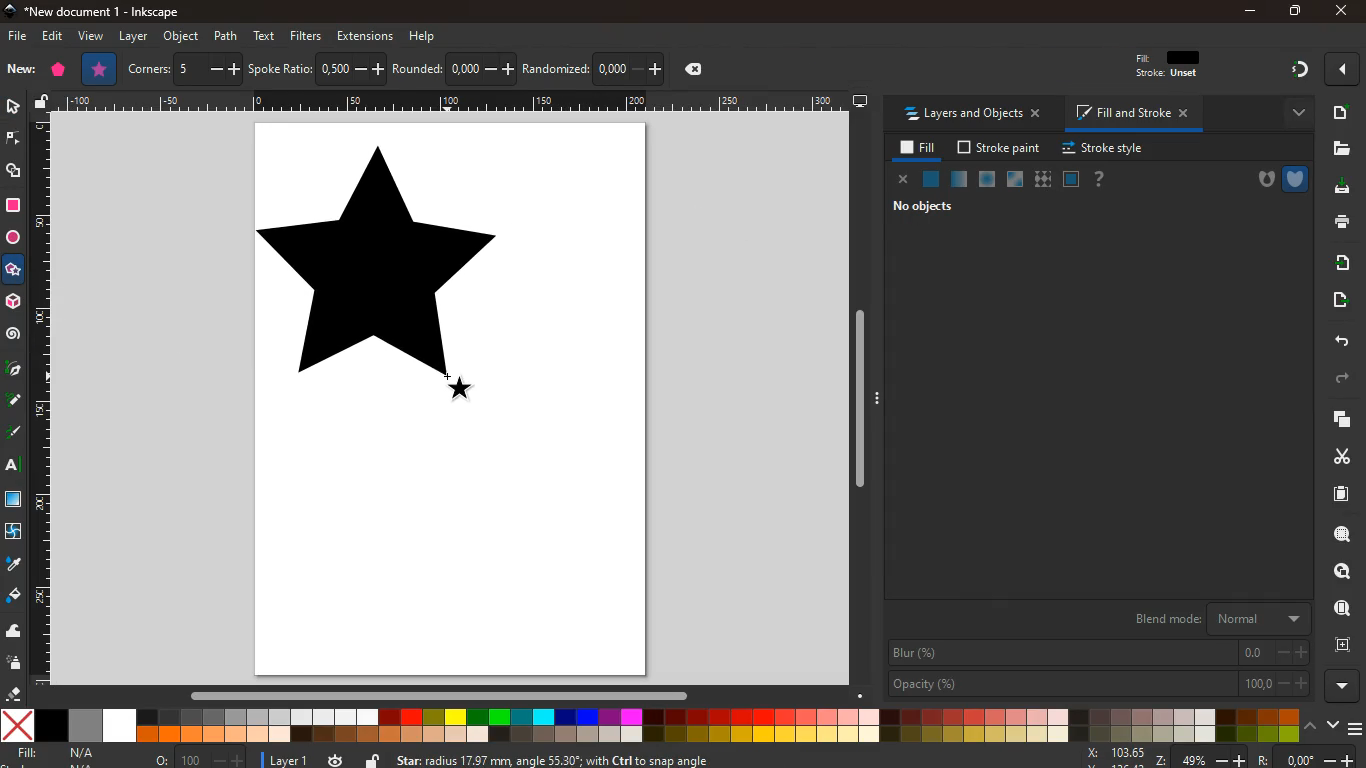 The height and width of the screenshot is (768, 1366). Describe the element at coordinates (1214, 758) in the screenshot. I see `zoom` at that location.